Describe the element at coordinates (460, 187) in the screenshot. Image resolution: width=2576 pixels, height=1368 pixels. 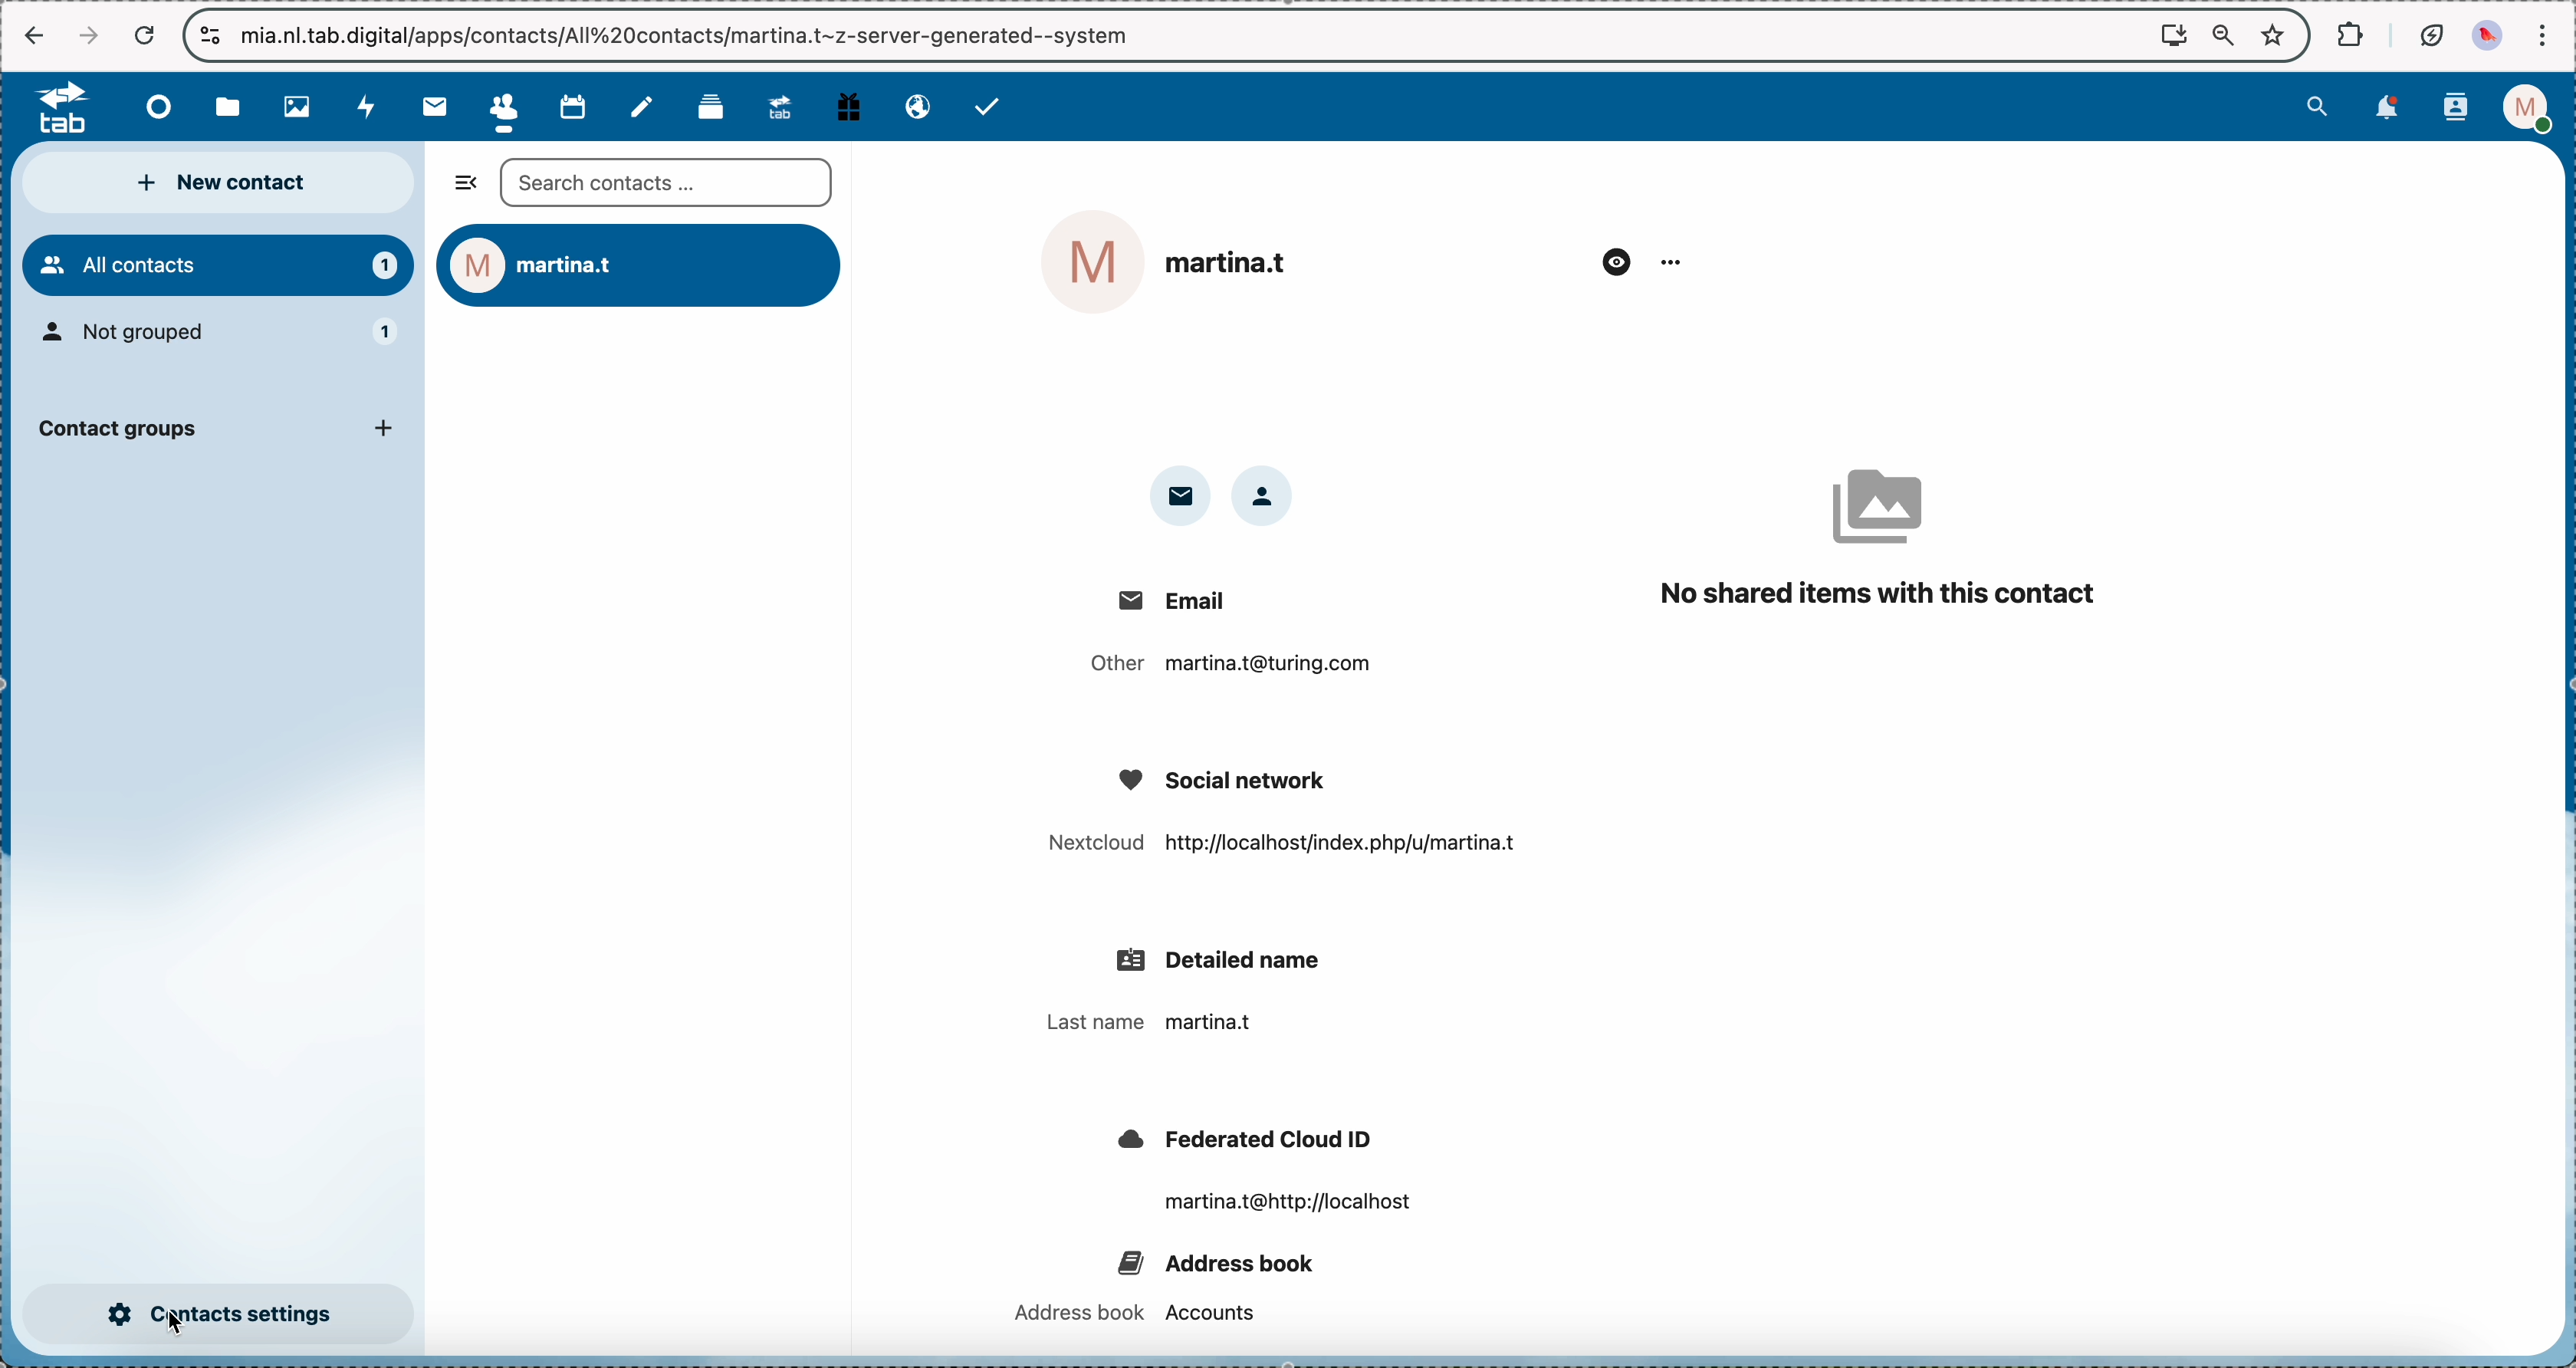
I see `hide sidebar` at that location.